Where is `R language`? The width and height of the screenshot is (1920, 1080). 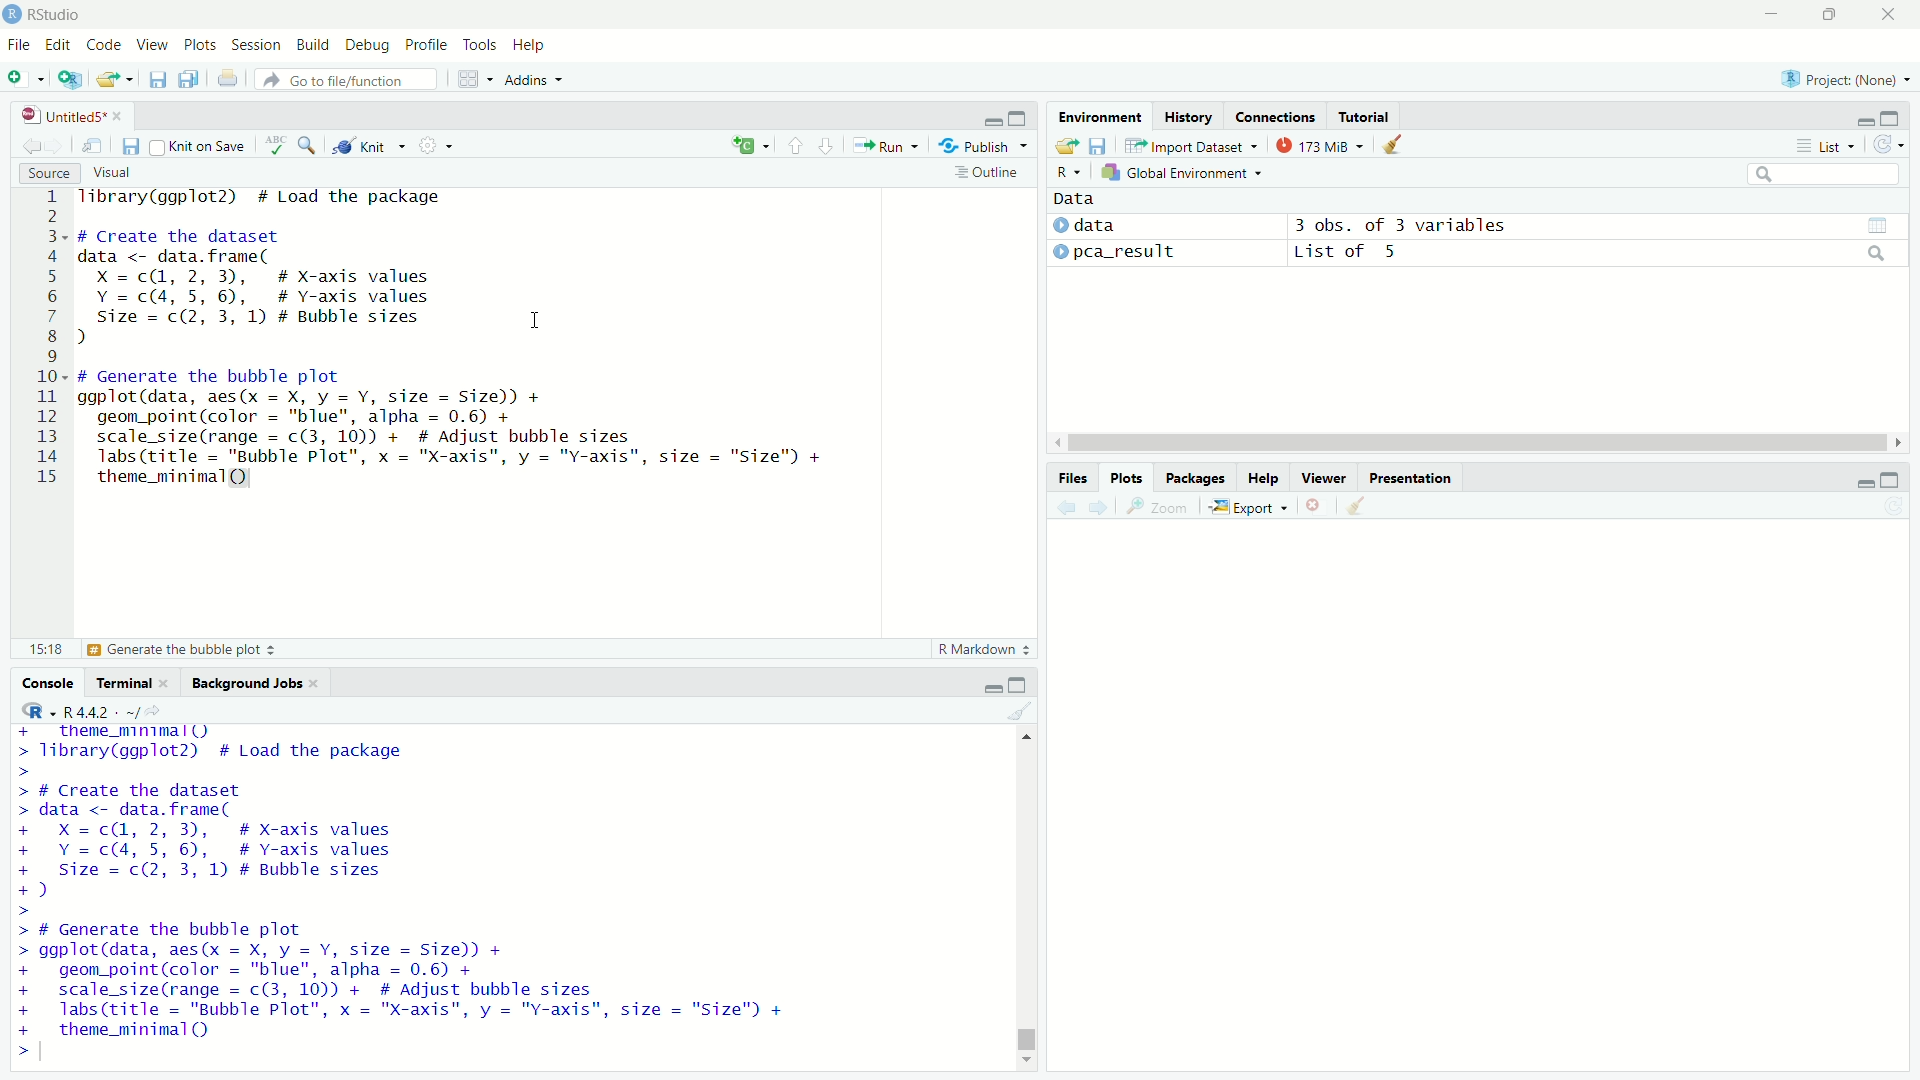
R language is located at coordinates (33, 710).